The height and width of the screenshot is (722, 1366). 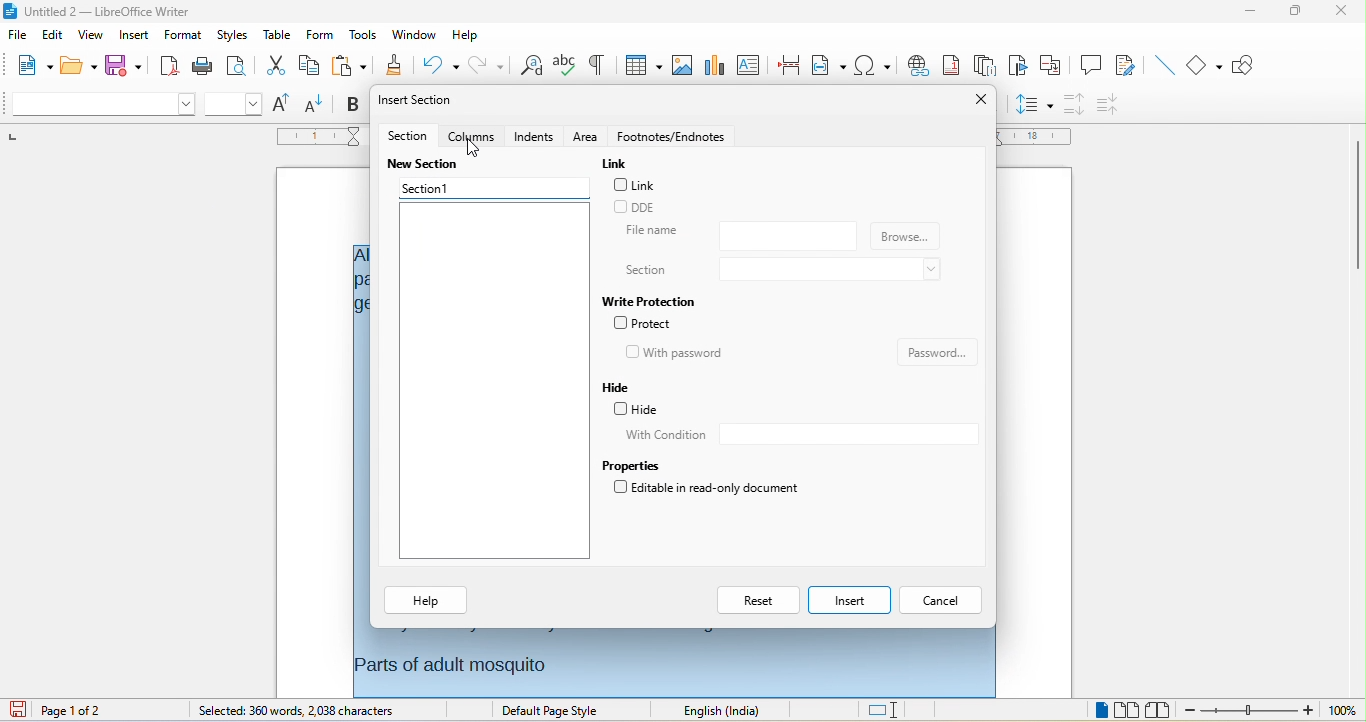 What do you see at coordinates (635, 208) in the screenshot?
I see `dde` at bounding box center [635, 208].